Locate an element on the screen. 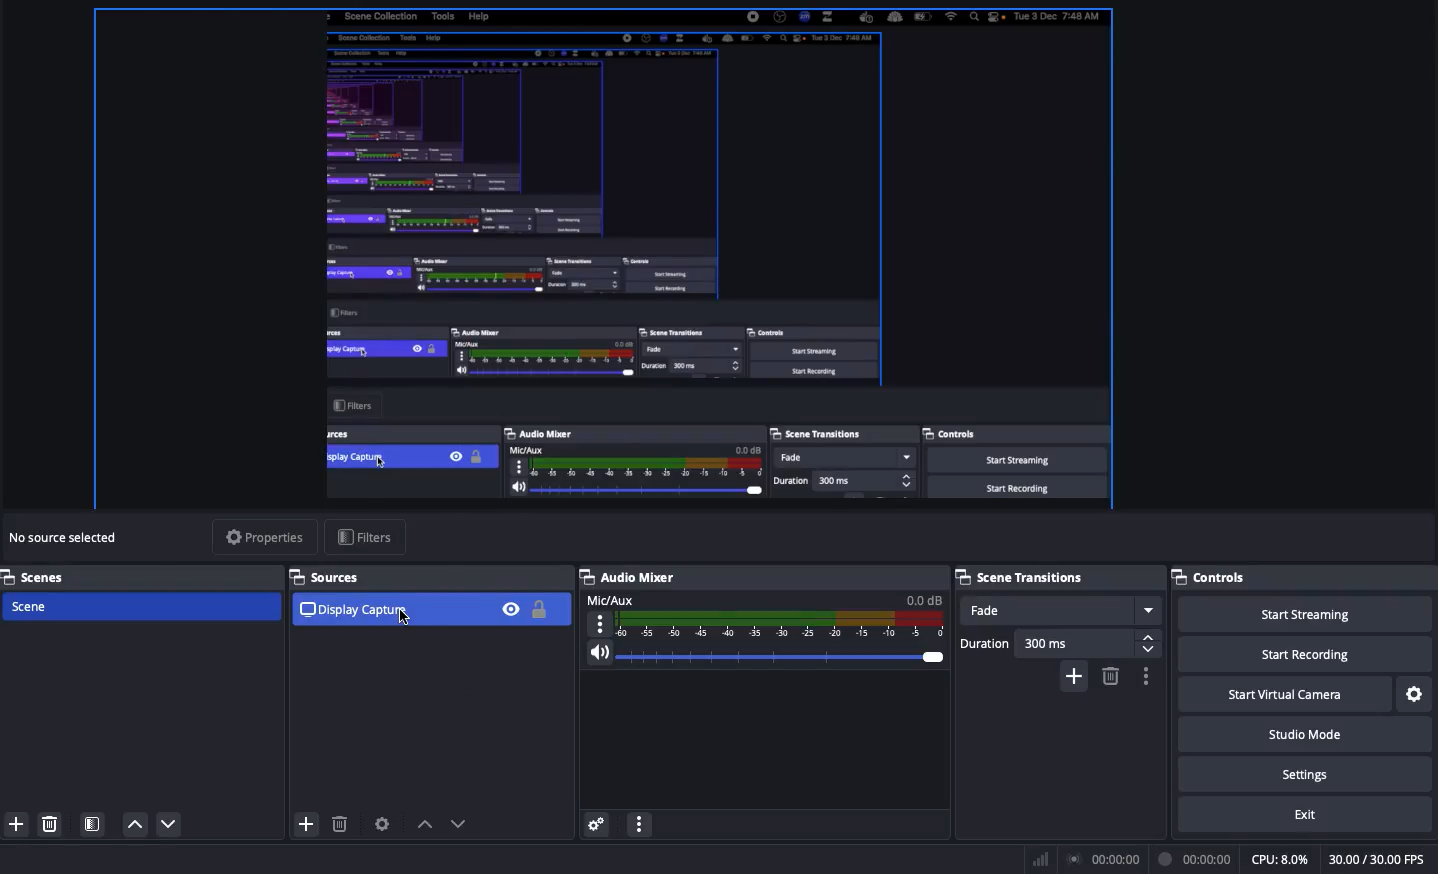 The image size is (1438, 874). Studio mode is located at coordinates (1304, 734).